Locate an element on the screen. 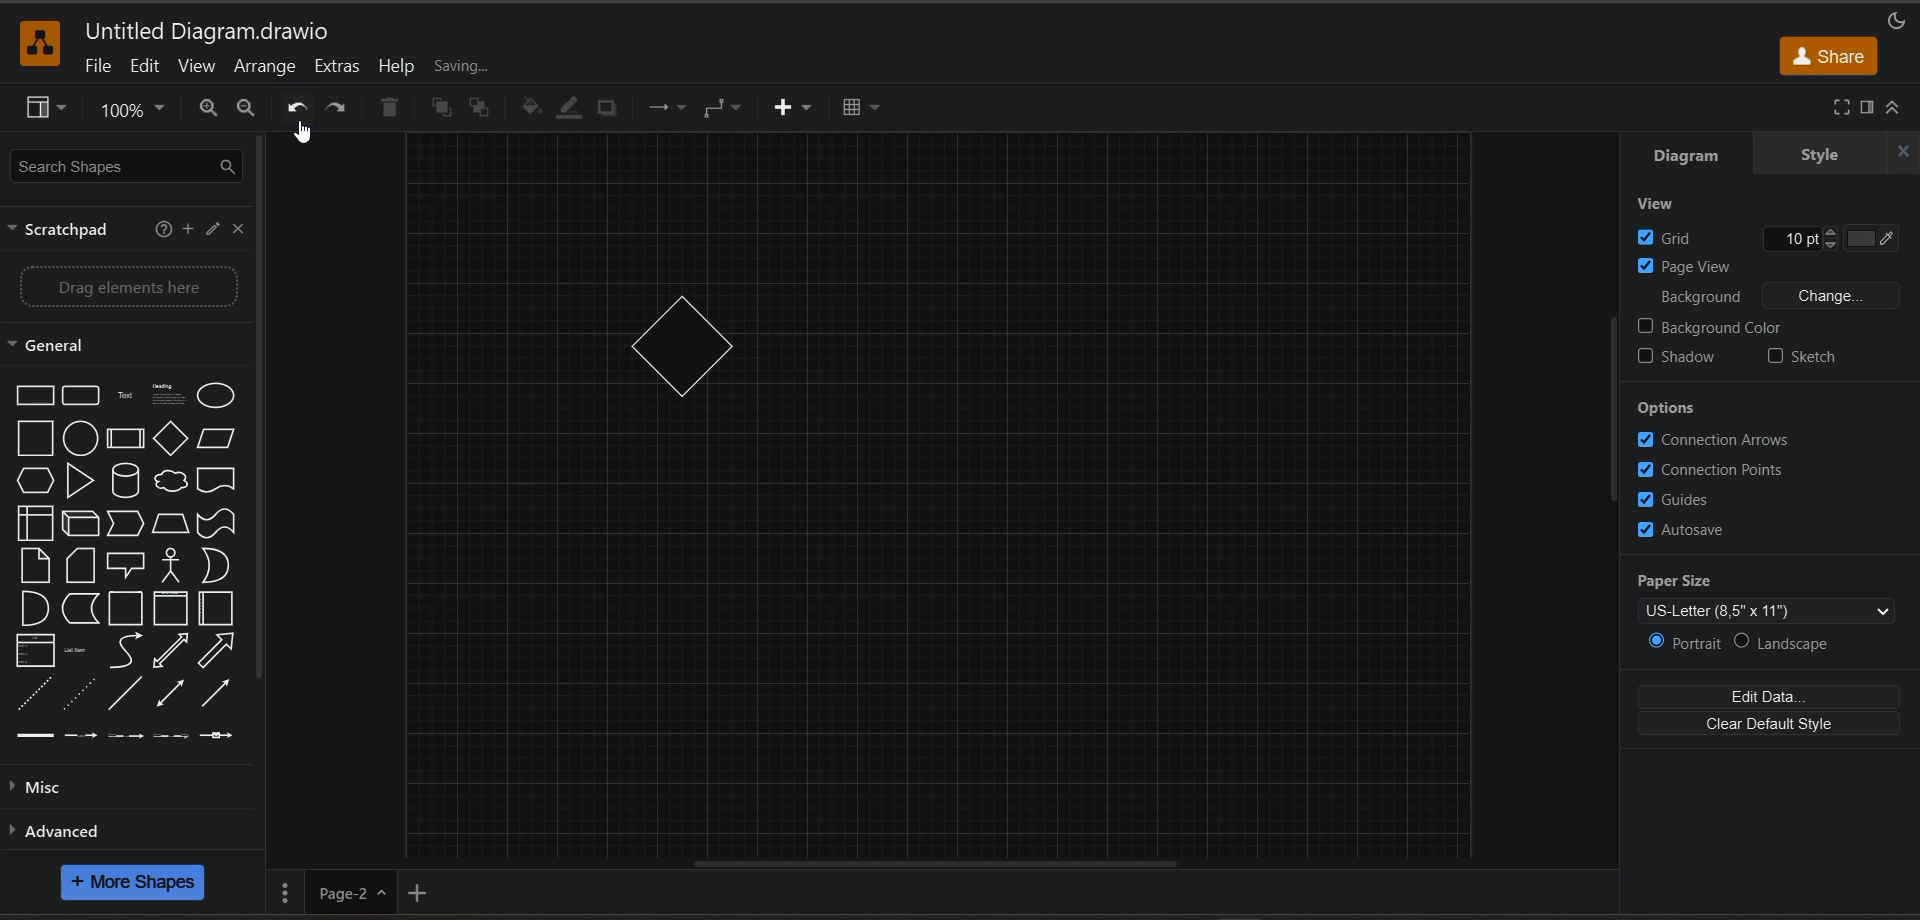 The image size is (1920, 920). shadow is located at coordinates (1679, 358).